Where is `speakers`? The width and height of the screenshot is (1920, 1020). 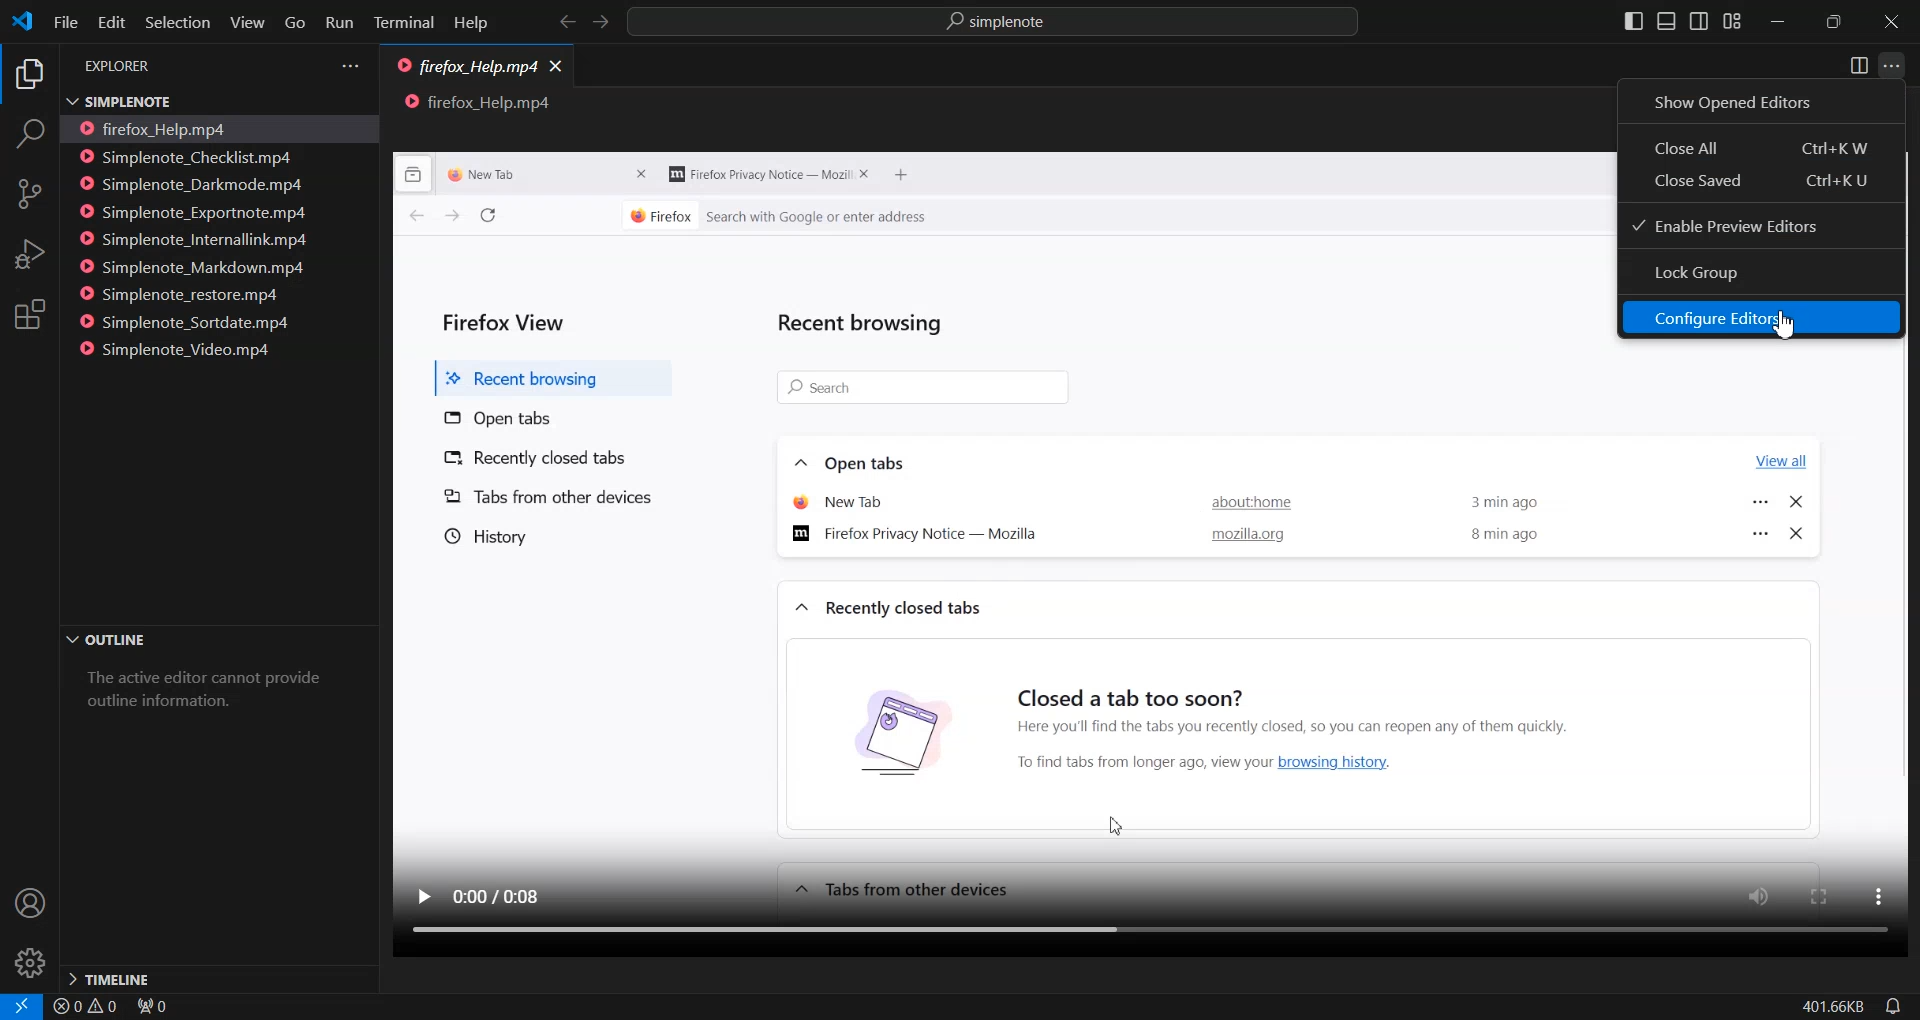
speakers is located at coordinates (1763, 895).